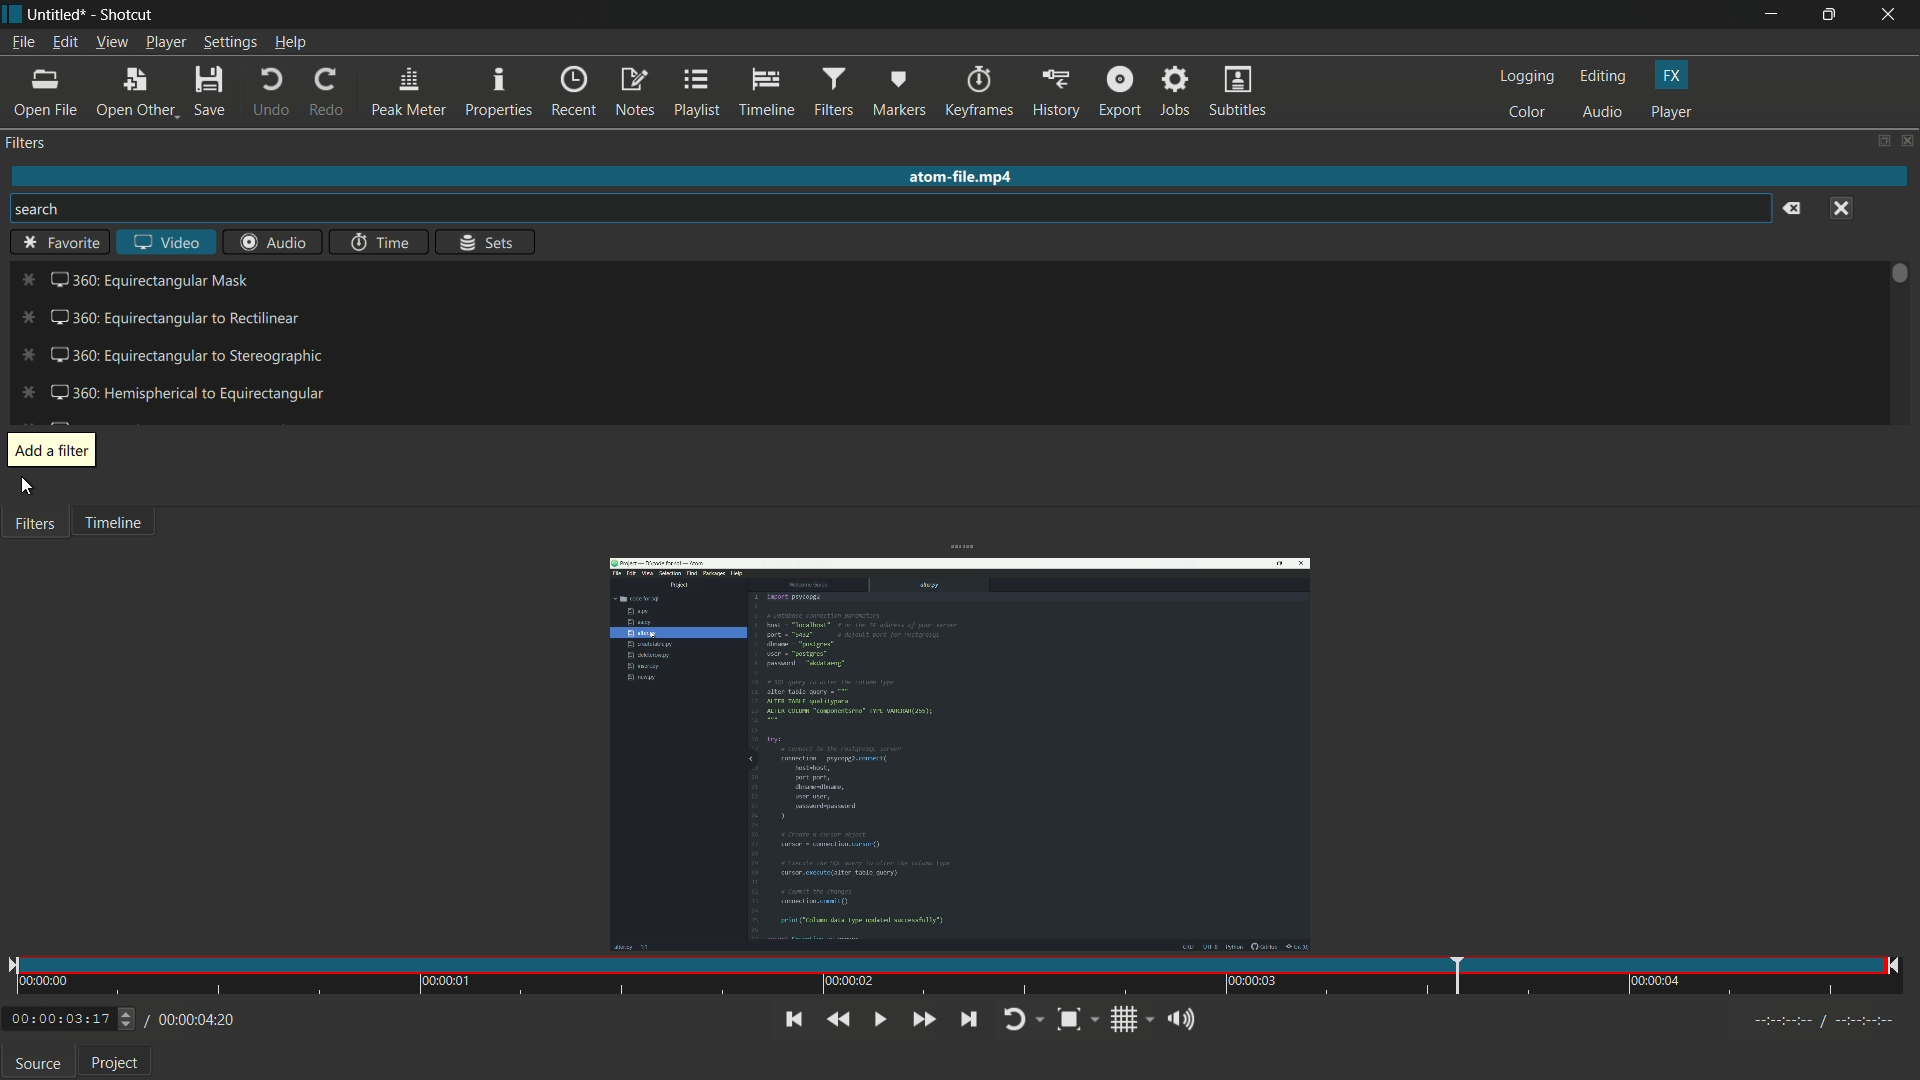 The image size is (1920, 1080). Describe the element at coordinates (44, 94) in the screenshot. I see `open file` at that location.